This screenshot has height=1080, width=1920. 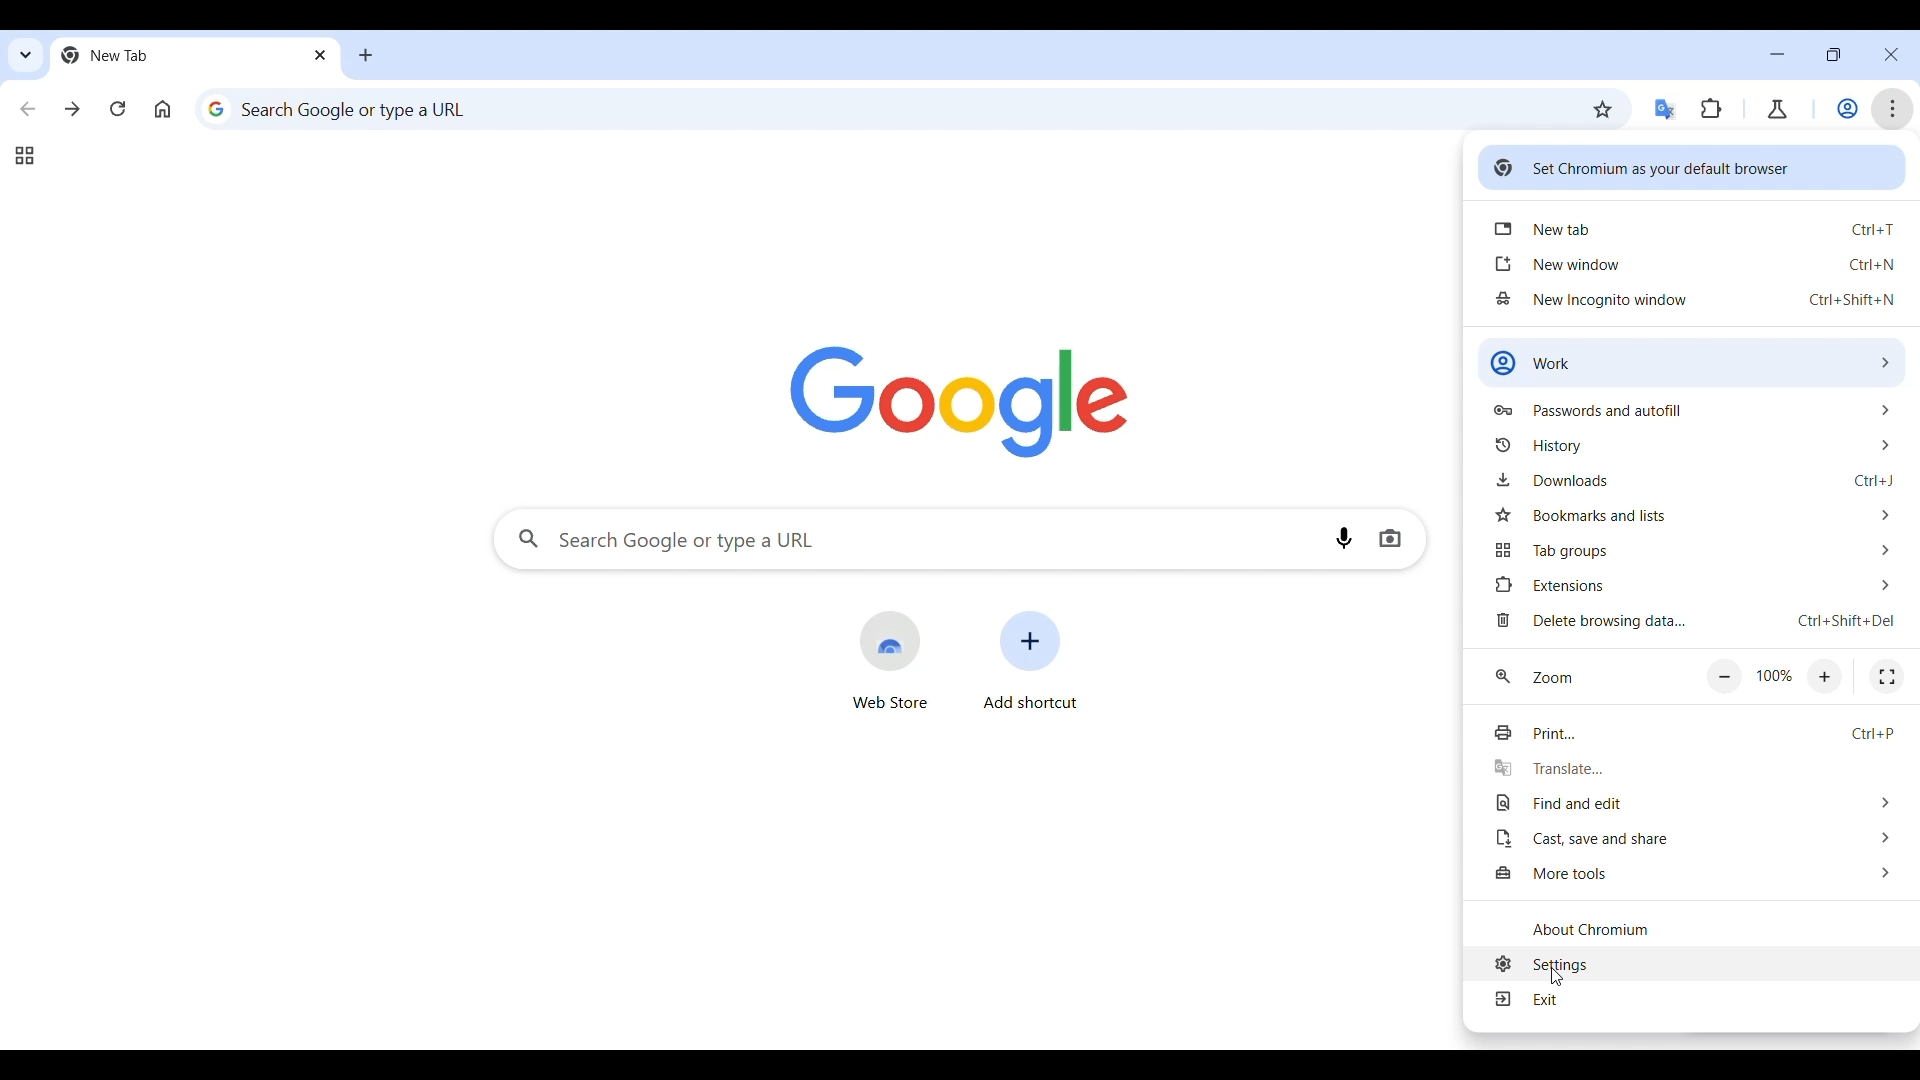 What do you see at coordinates (72, 109) in the screenshot?
I see `Go forward` at bounding box center [72, 109].